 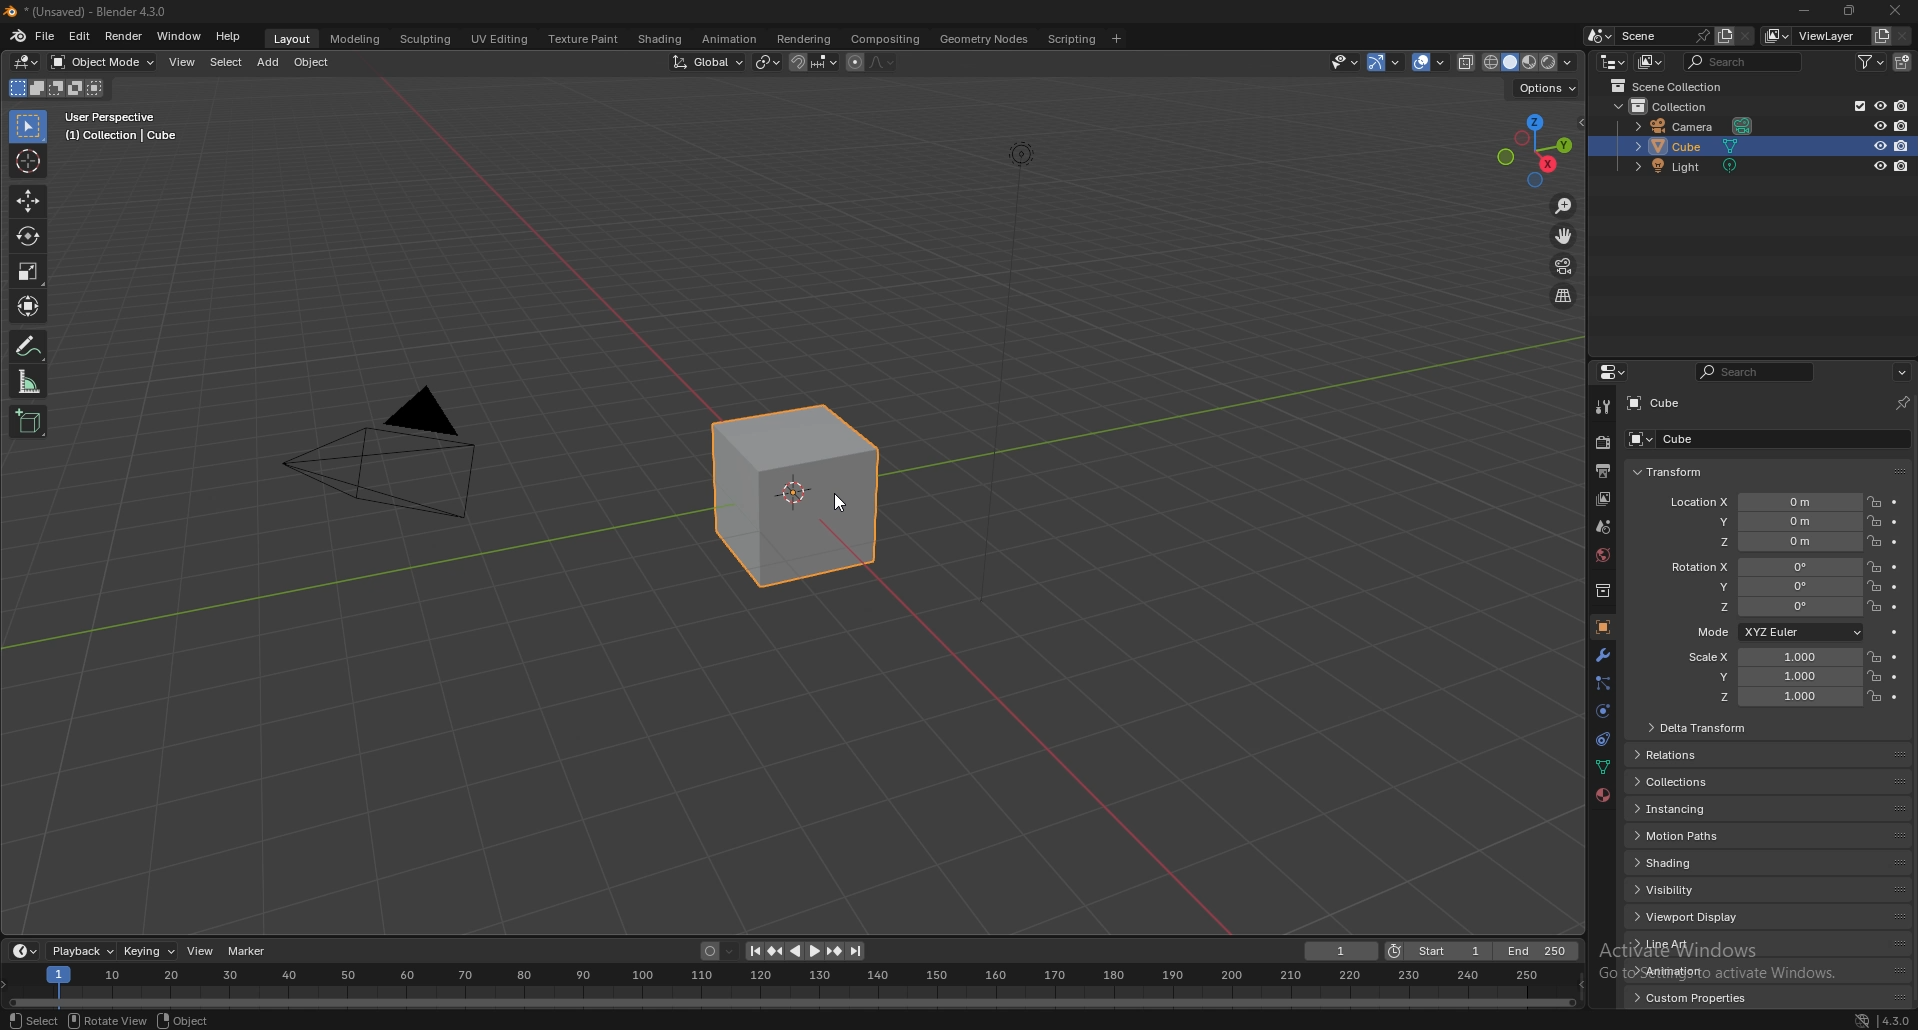 I want to click on proportional editing objcets, so click(x=871, y=62).